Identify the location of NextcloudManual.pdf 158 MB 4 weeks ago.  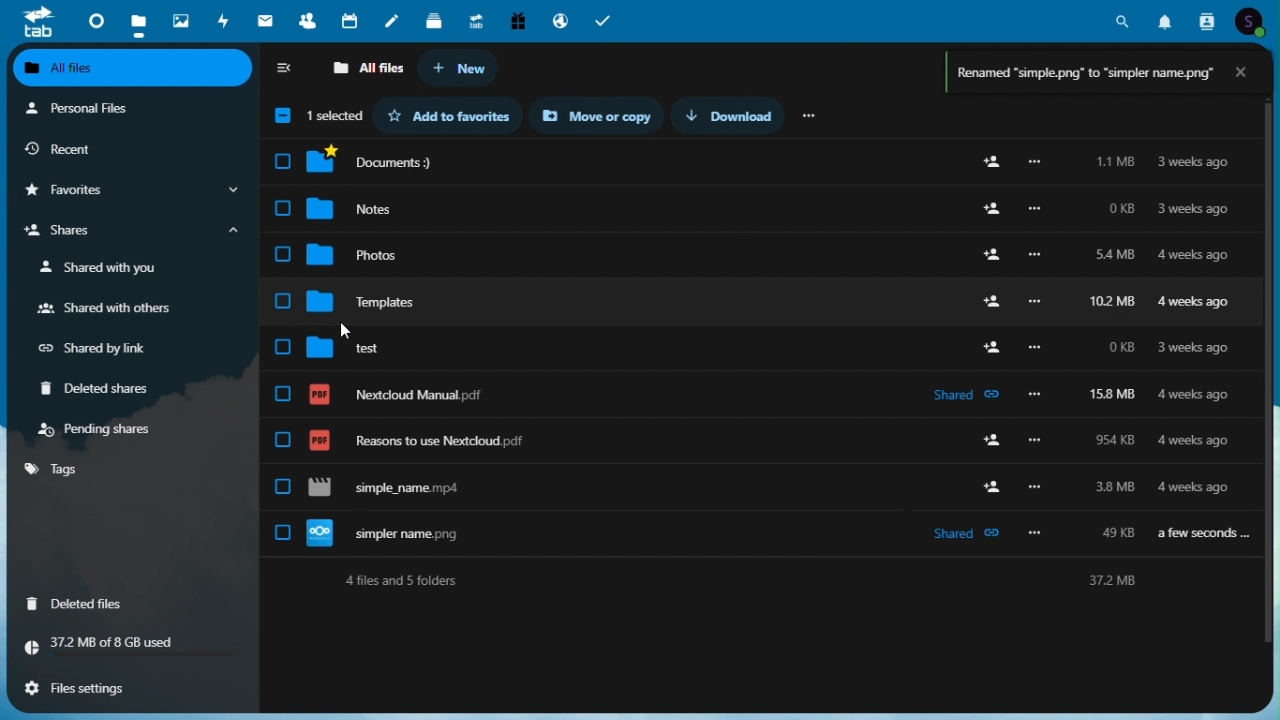
(759, 385).